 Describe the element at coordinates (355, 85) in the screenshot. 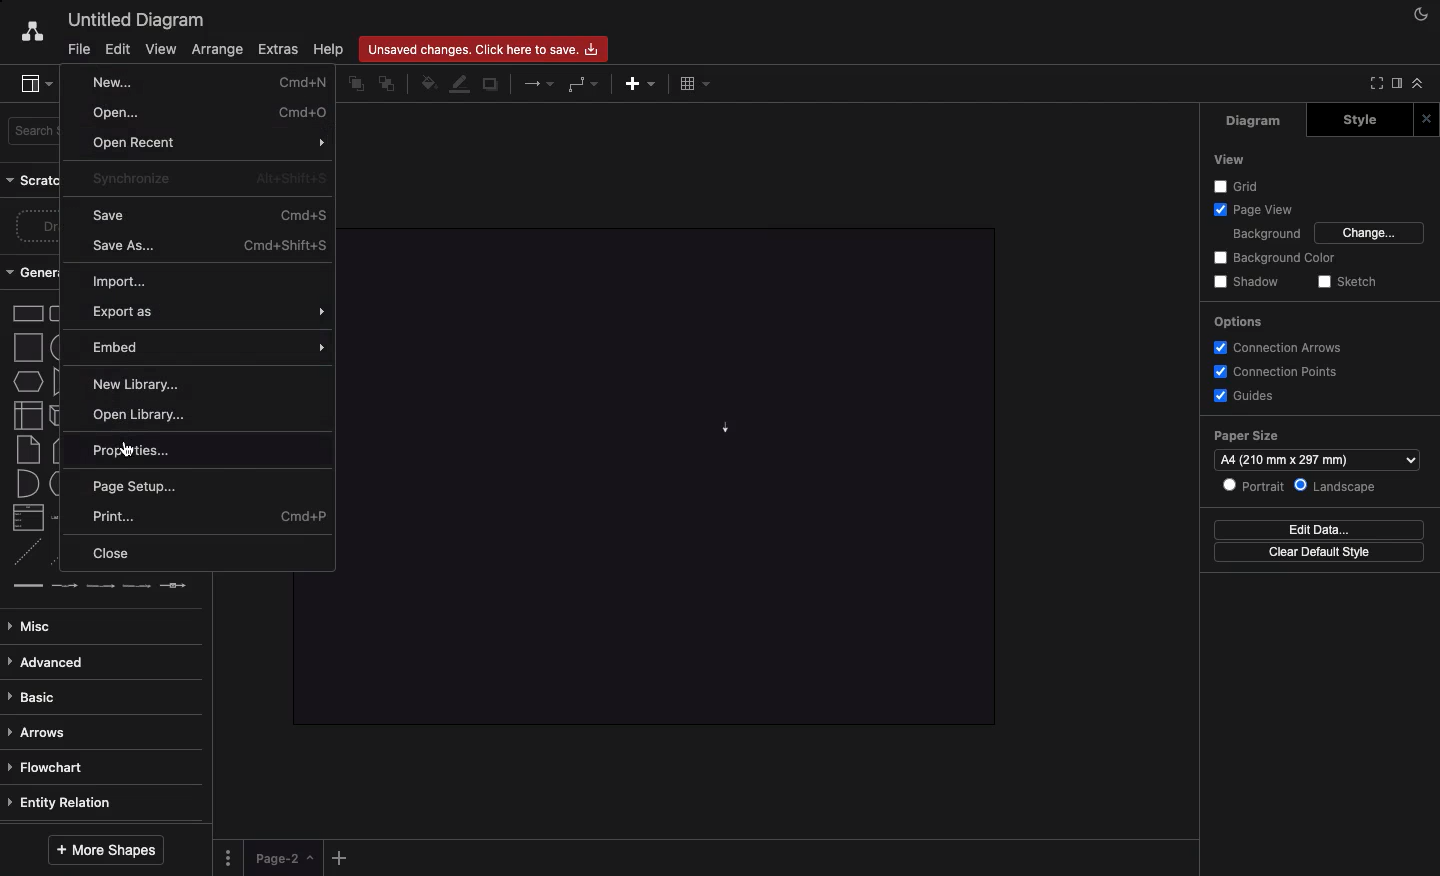

I see `To front` at that location.